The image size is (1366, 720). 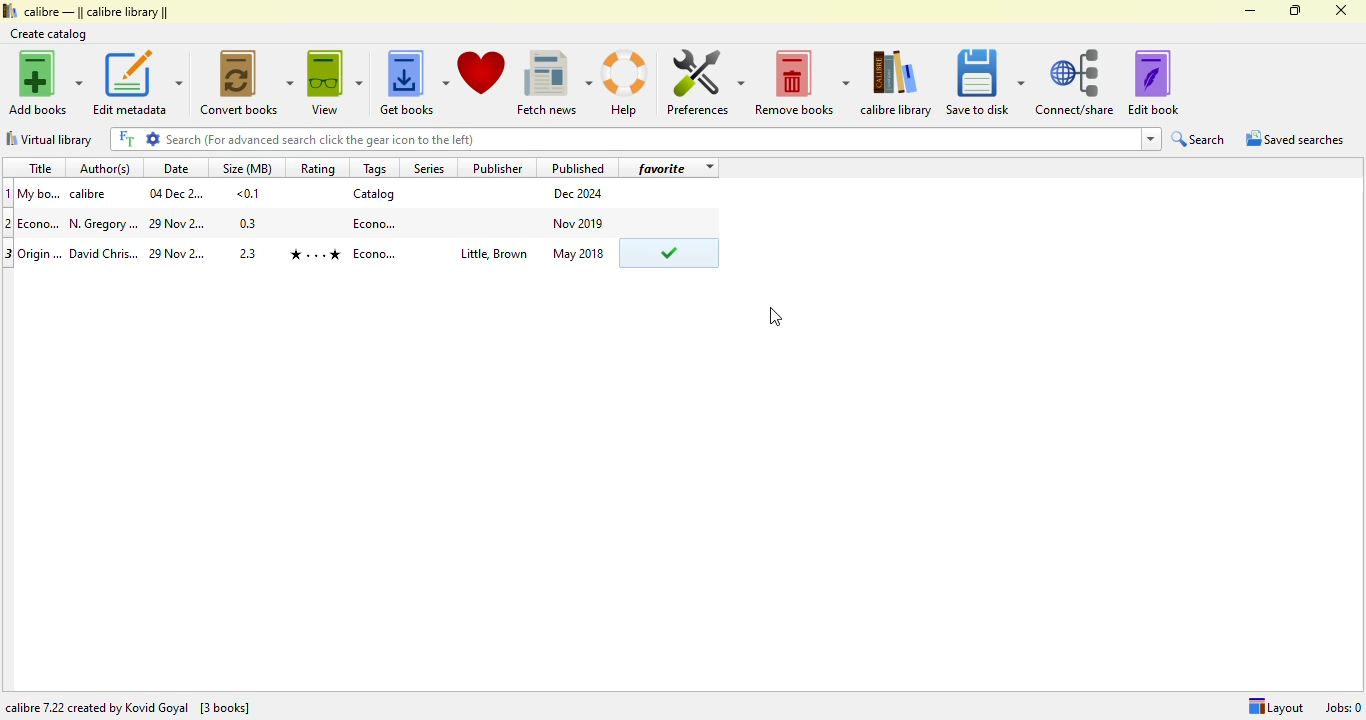 I want to click on search, so click(x=1199, y=139).